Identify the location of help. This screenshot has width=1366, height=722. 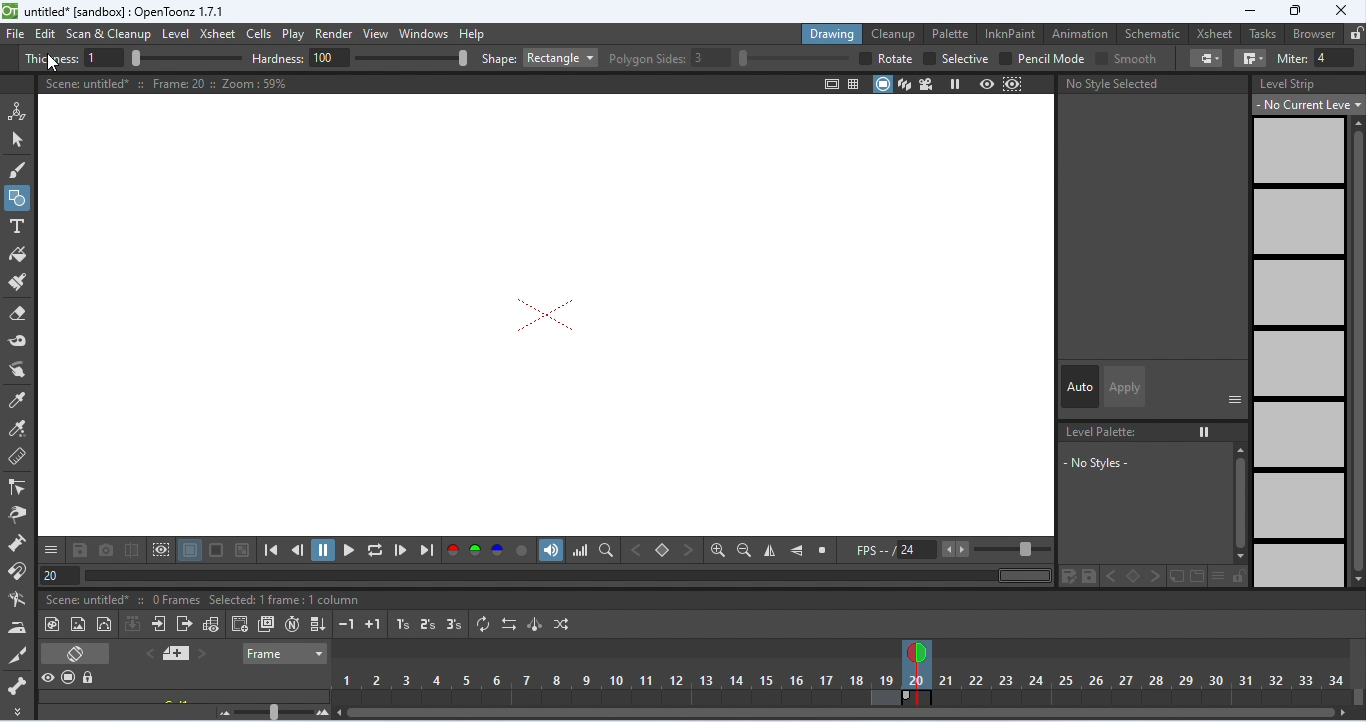
(472, 34).